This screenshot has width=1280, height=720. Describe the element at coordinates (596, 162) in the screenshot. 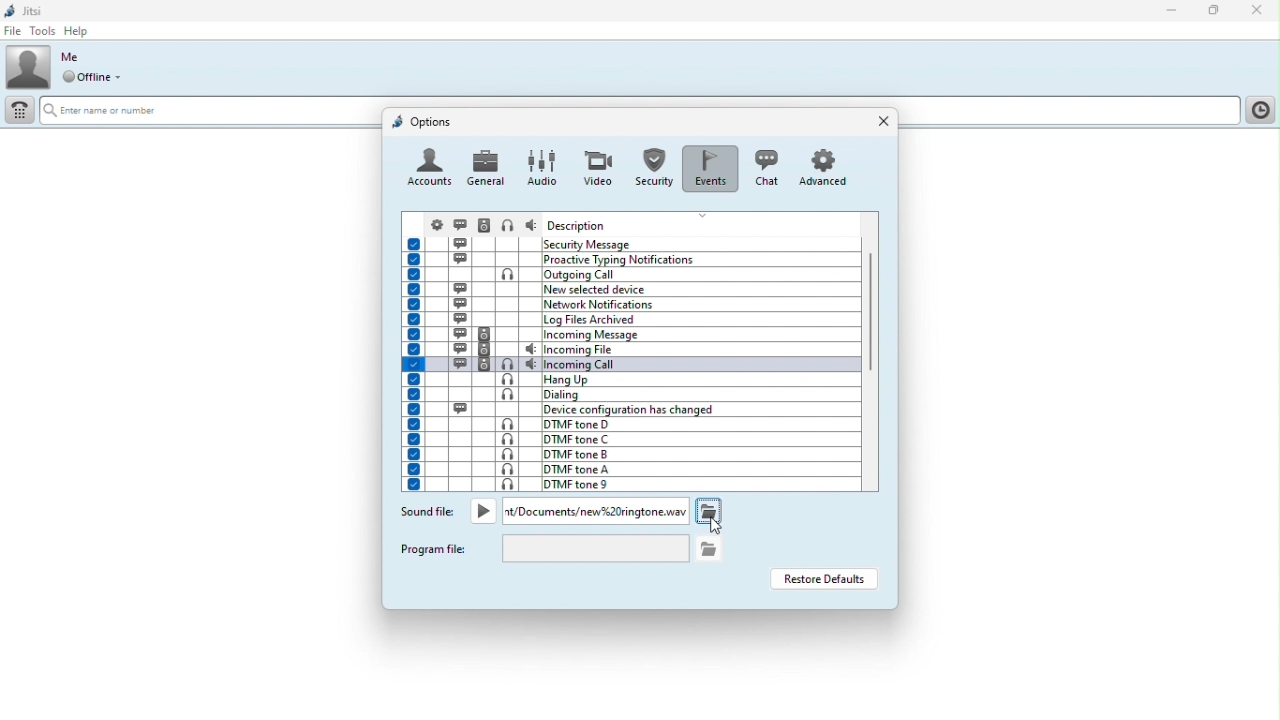

I see `Video` at that location.